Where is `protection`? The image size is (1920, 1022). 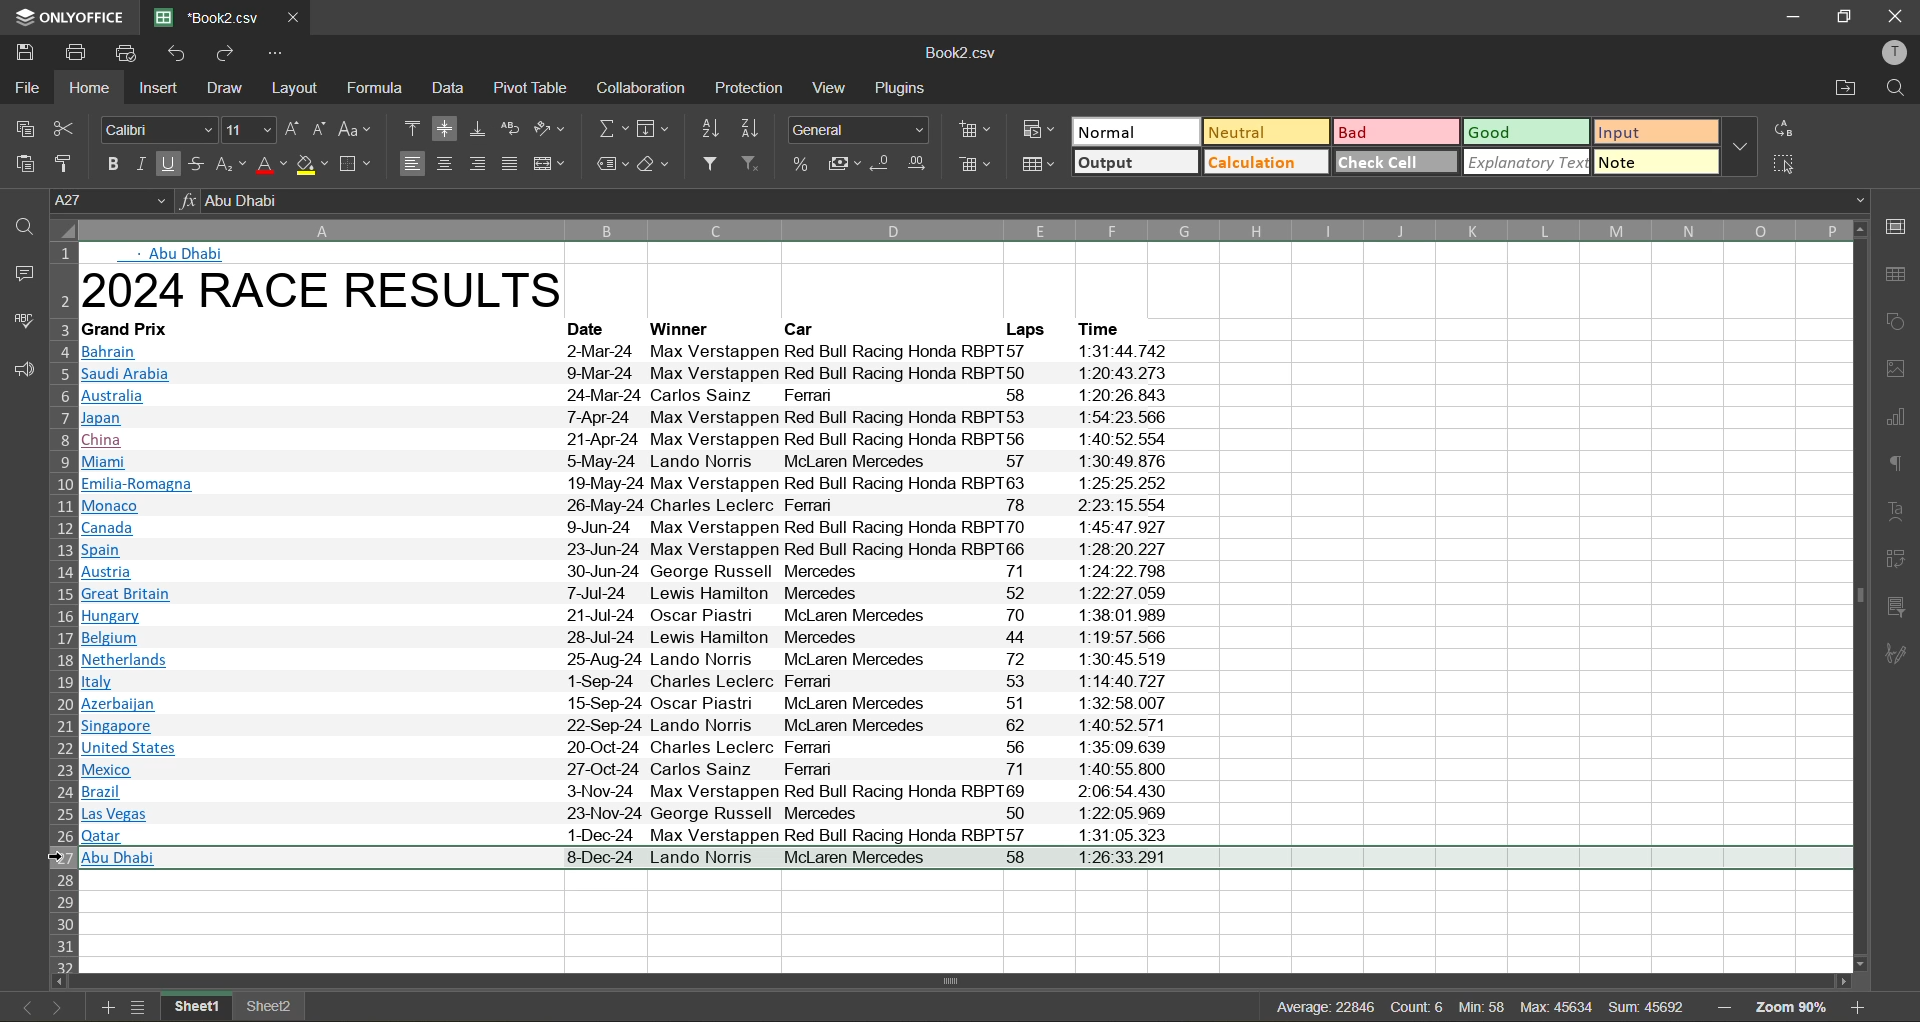 protection is located at coordinates (751, 87).